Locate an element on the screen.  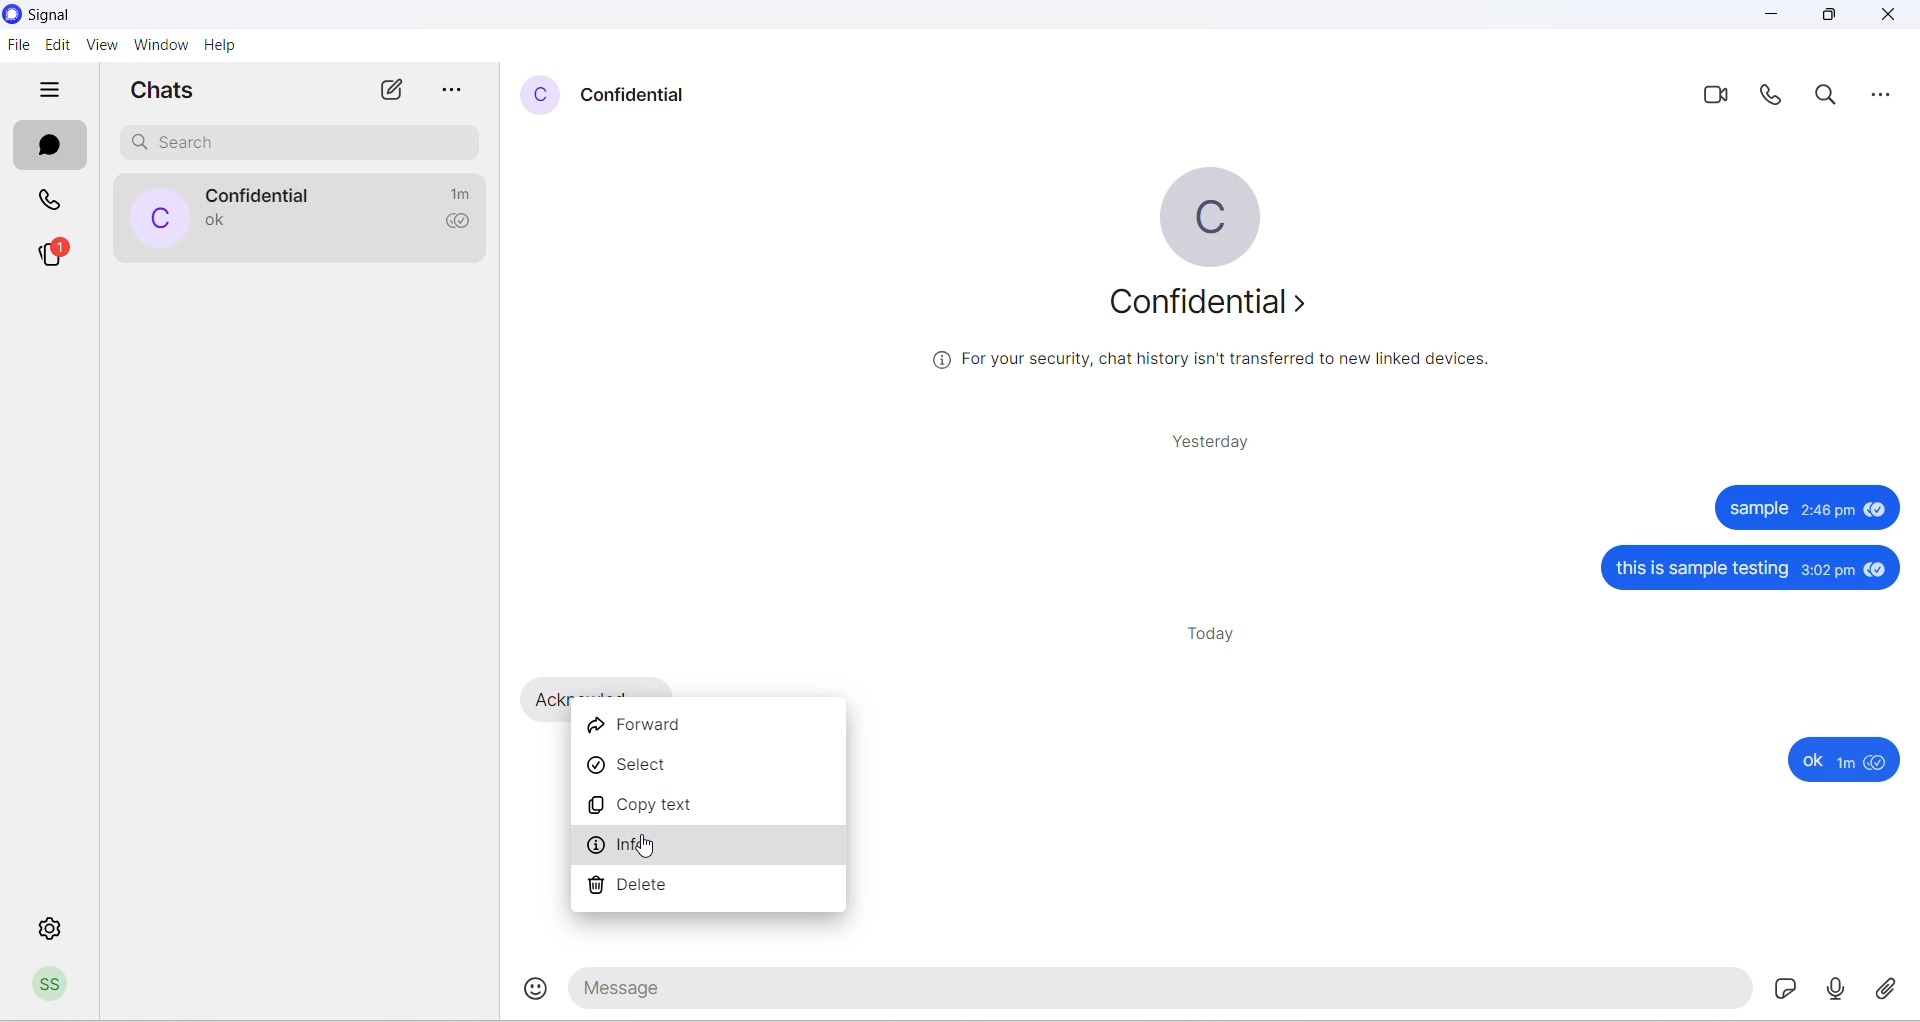
file is located at coordinates (17, 43).